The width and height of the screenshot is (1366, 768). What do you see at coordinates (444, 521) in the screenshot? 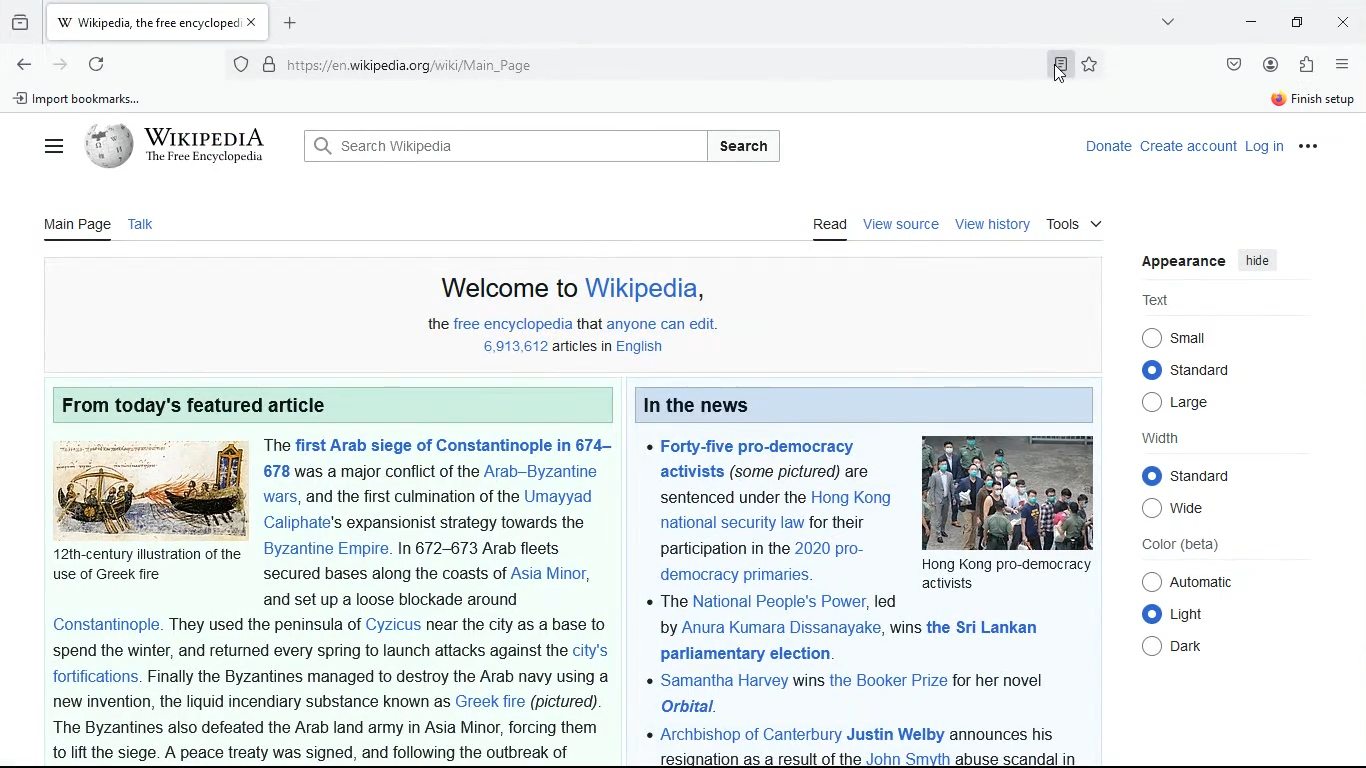
I see `text` at bounding box center [444, 521].